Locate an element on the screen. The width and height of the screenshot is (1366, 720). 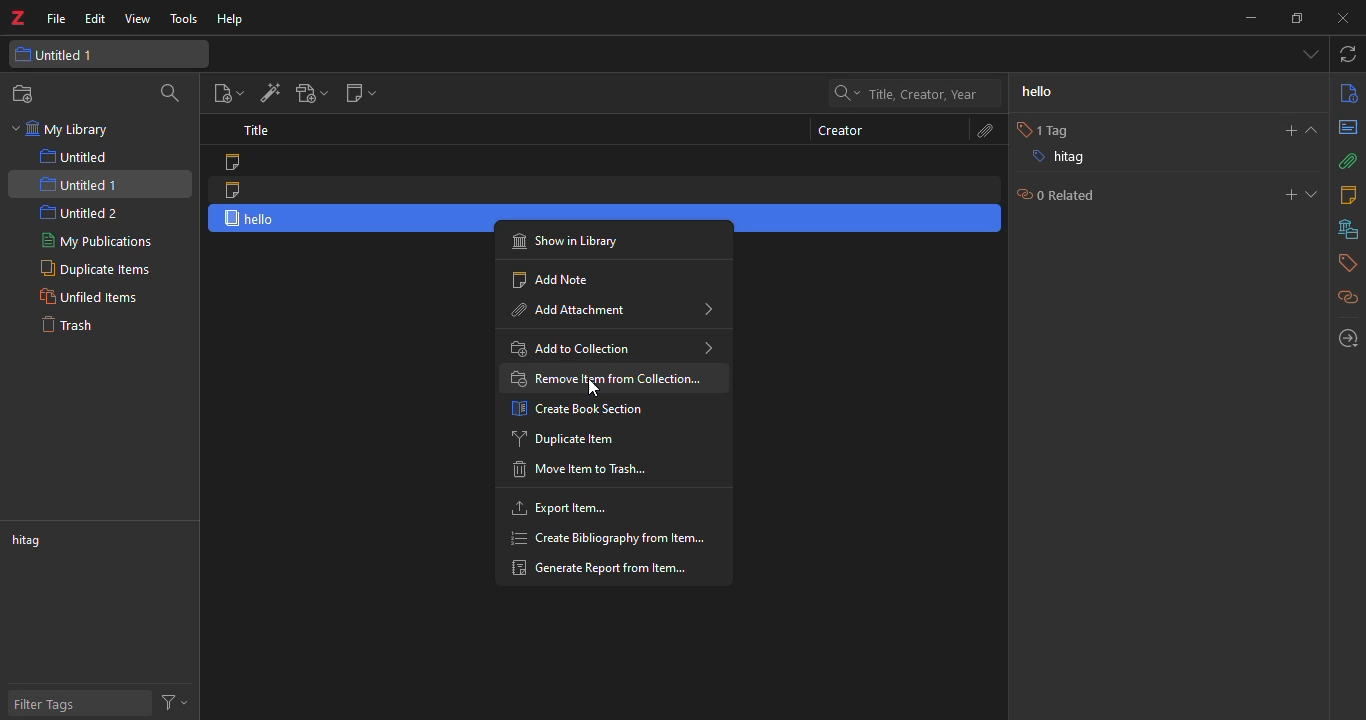
add to collection is located at coordinates (616, 347).